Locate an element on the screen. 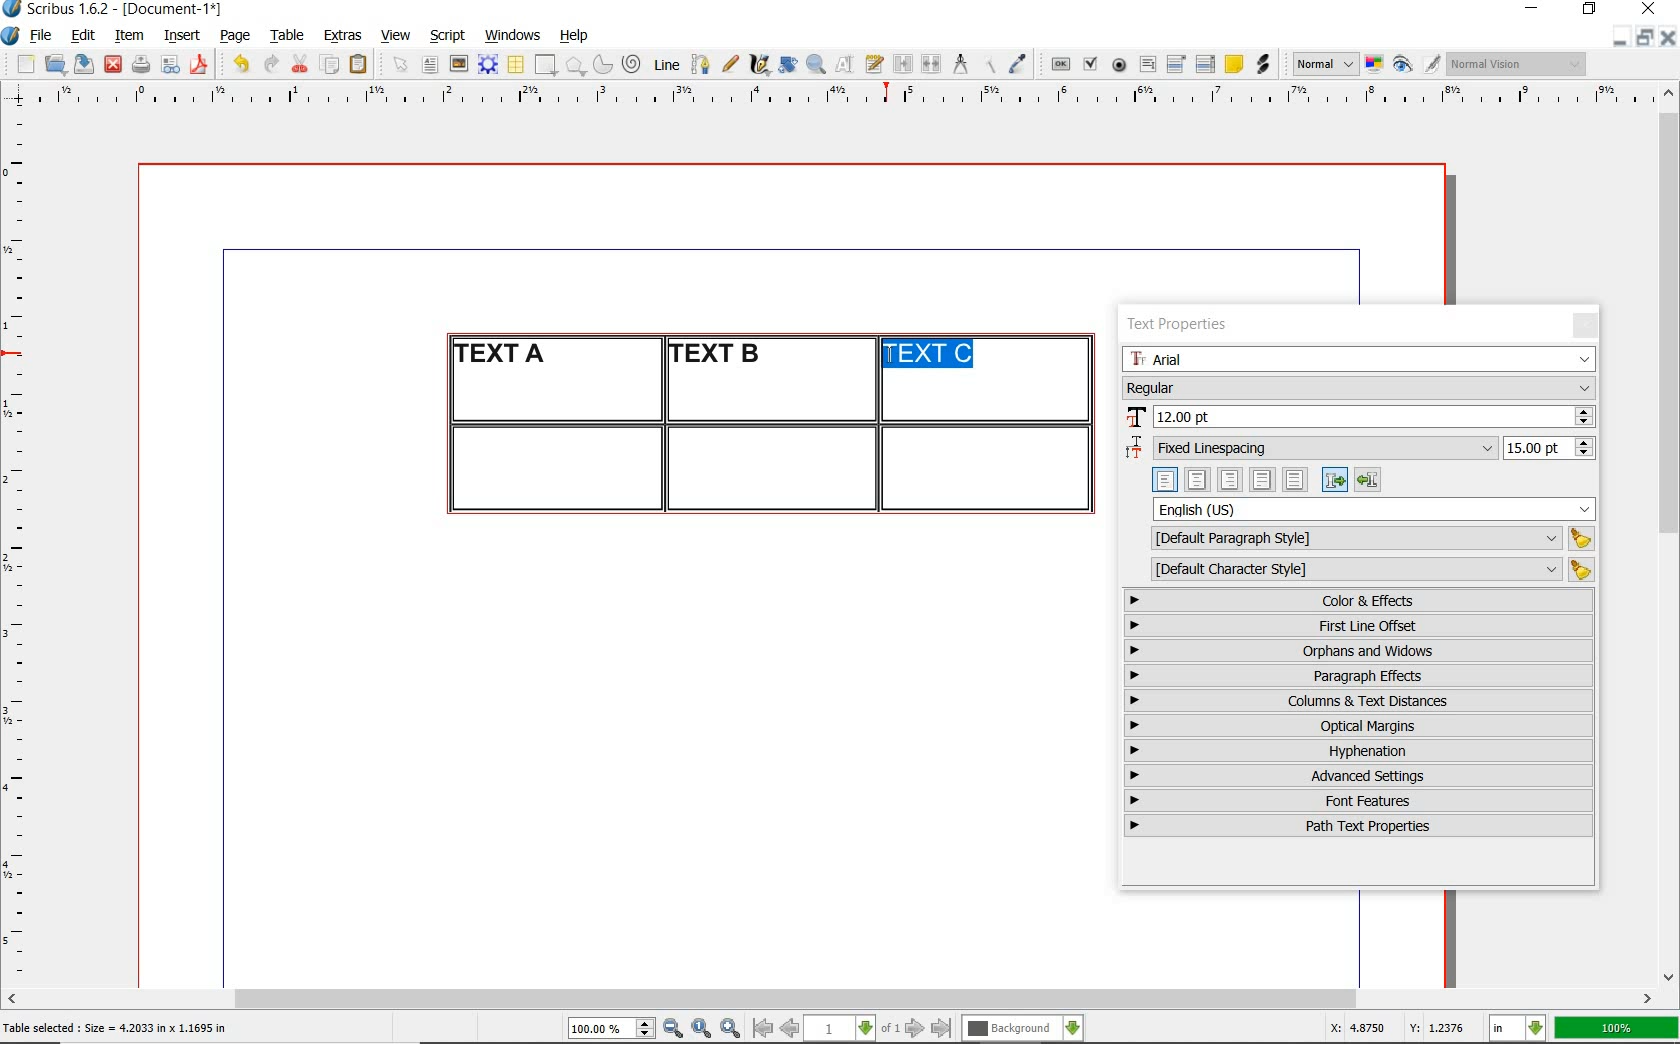  line is located at coordinates (664, 64).